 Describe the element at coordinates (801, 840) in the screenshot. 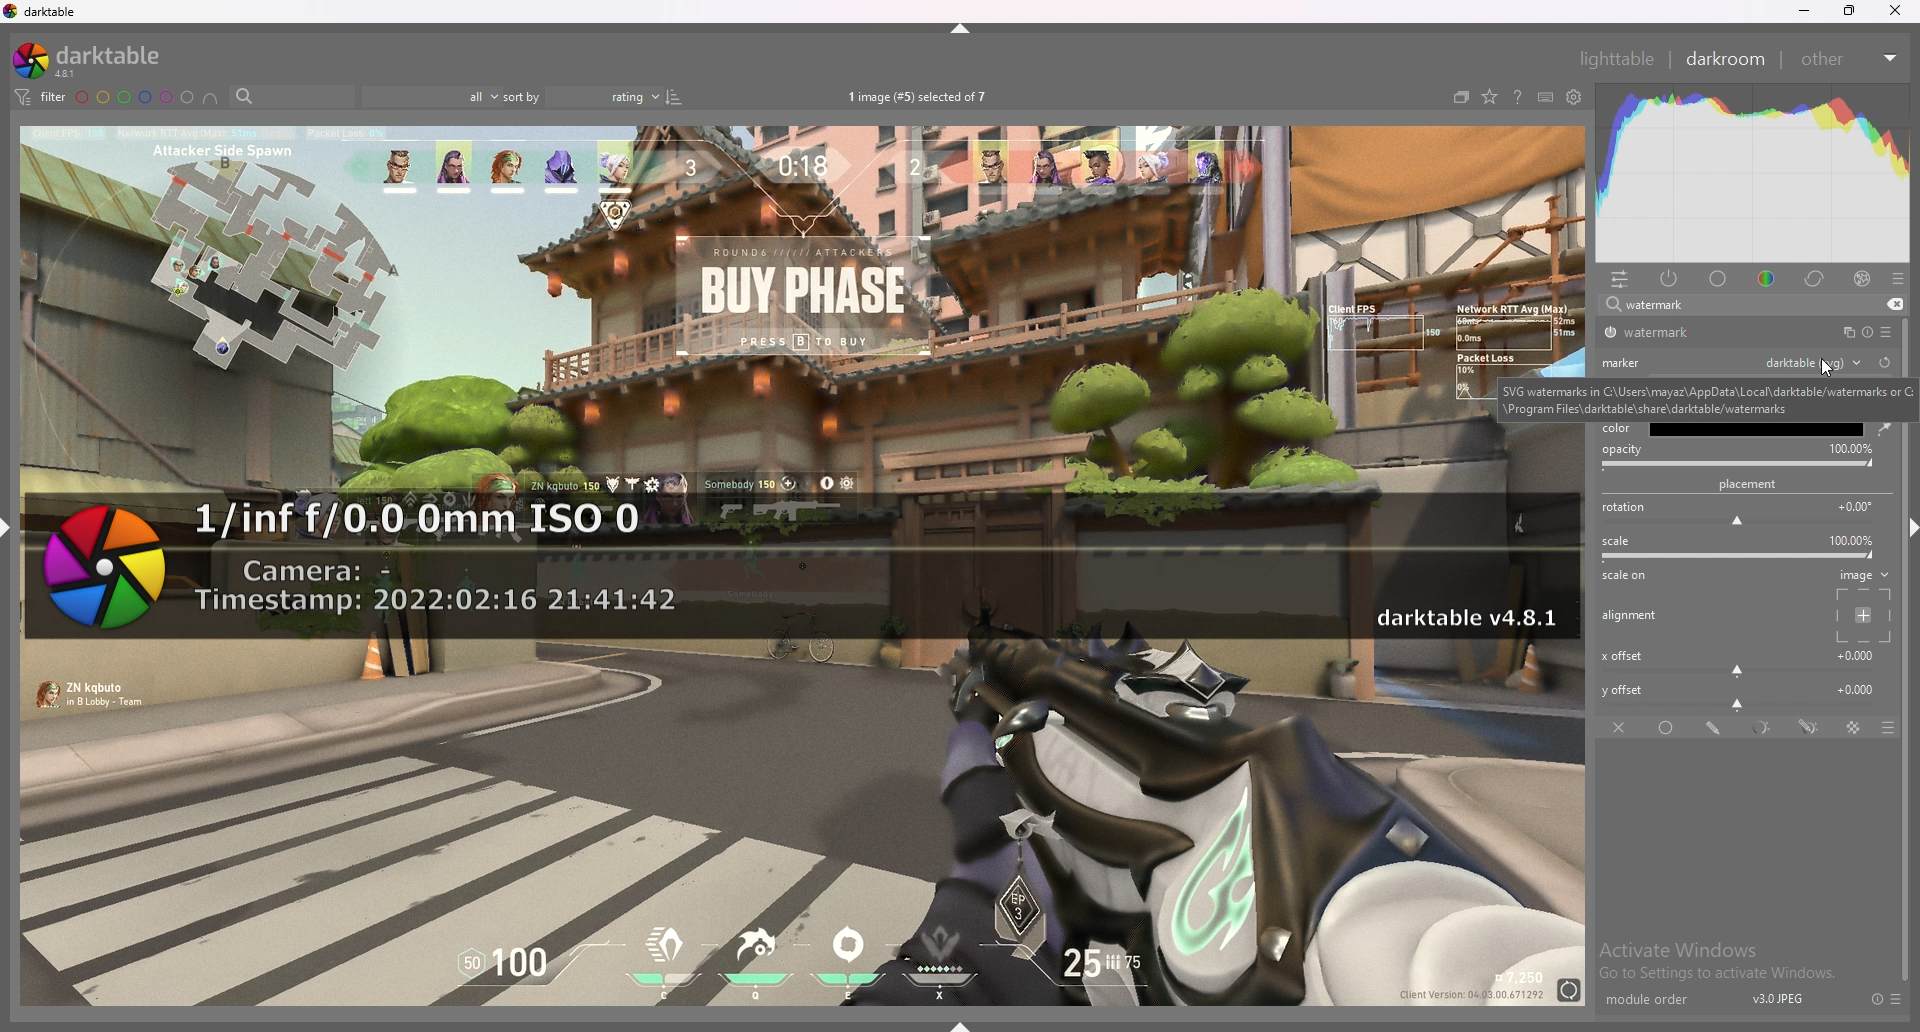

I see `photo` at that location.